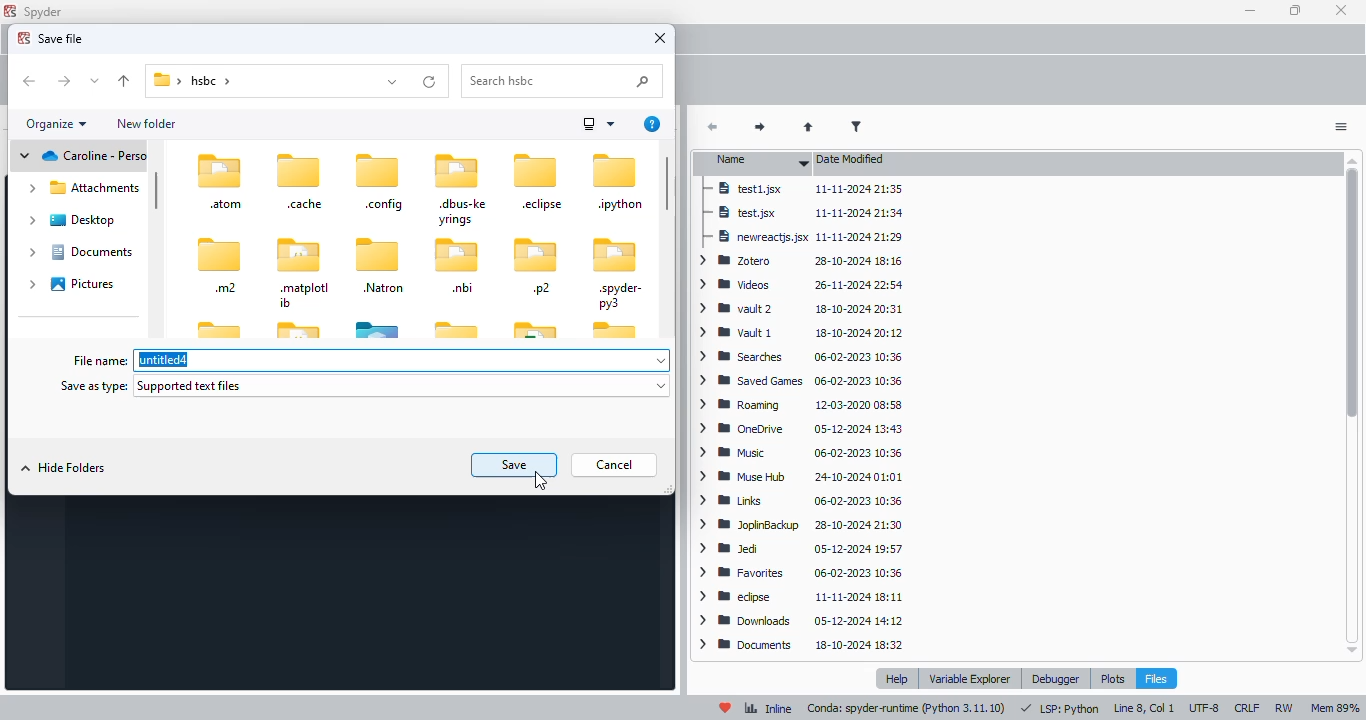 This screenshot has width=1366, height=720. Describe the element at coordinates (302, 271) in the screenshot. I see `.matplotlib` at that location.